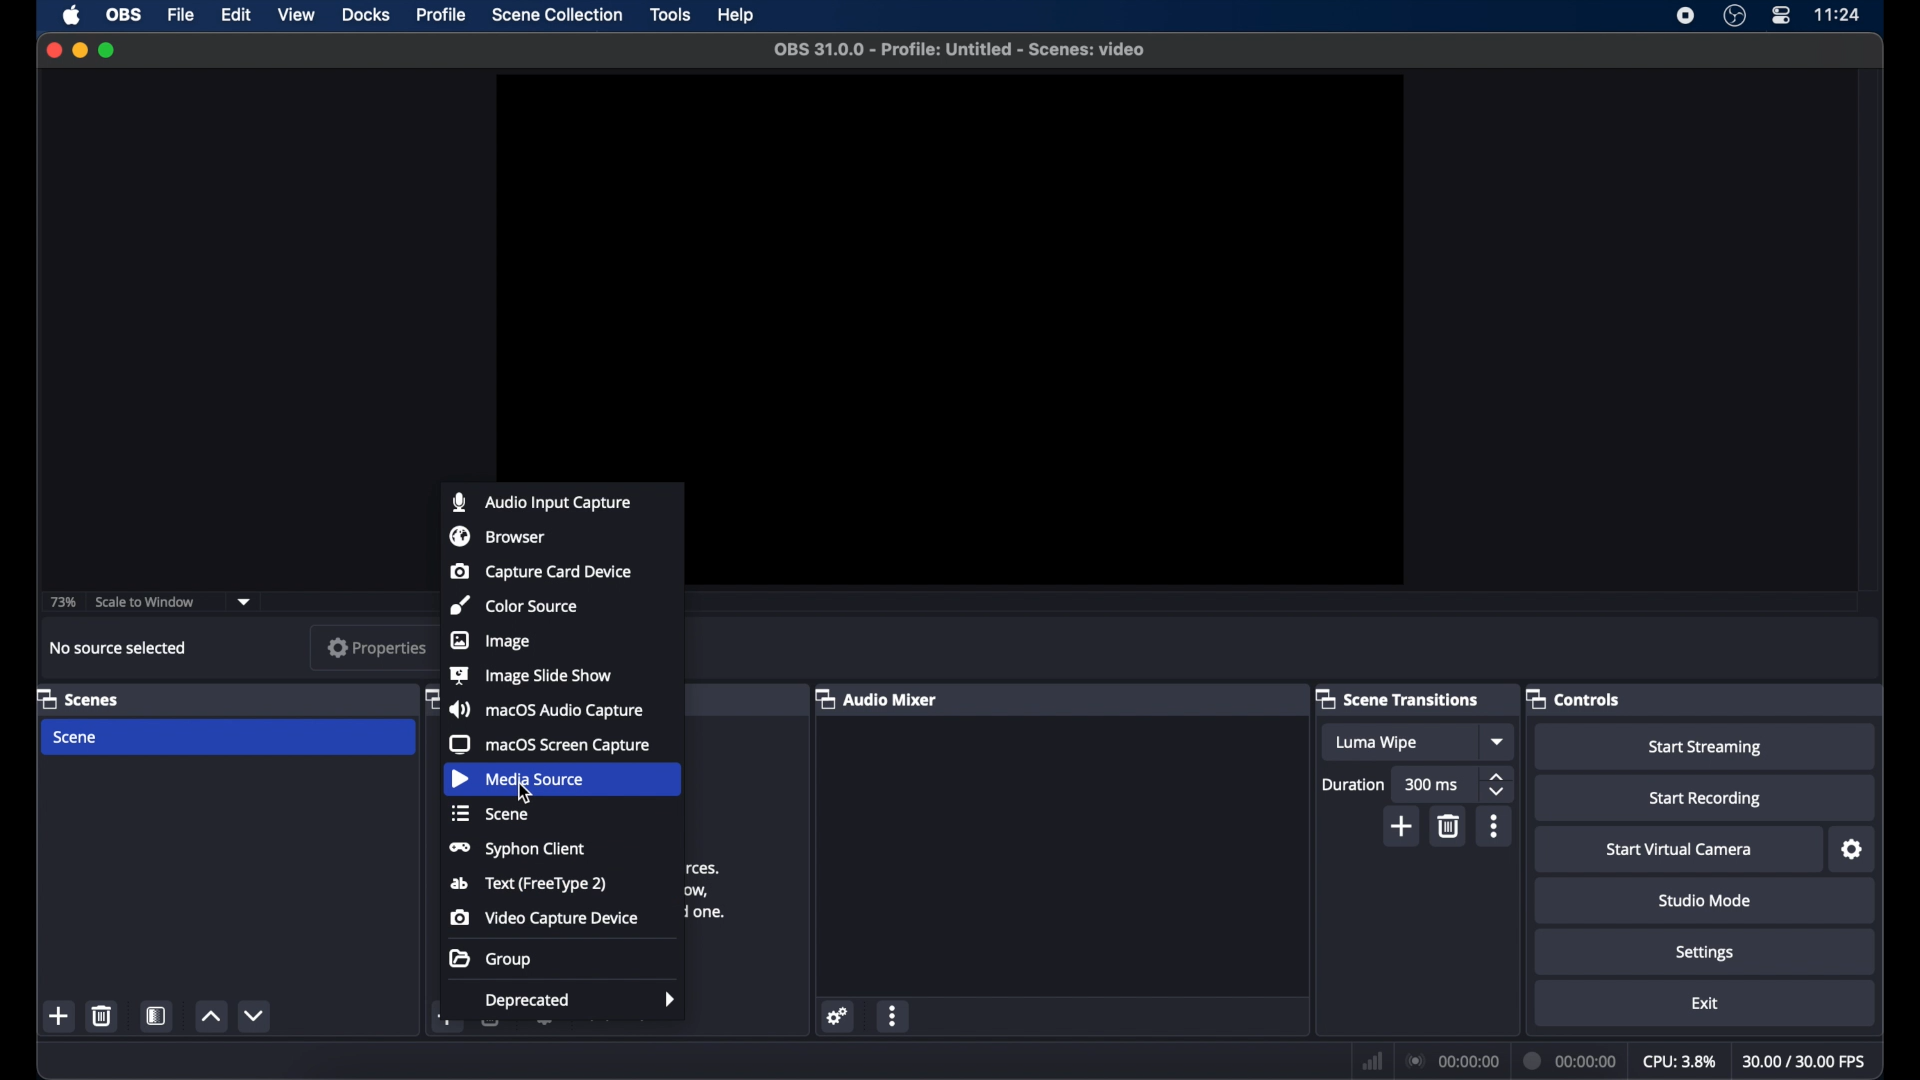  Describe the element at coordinates (145, 602) in the screenshot. I see `scale to window` at that location.